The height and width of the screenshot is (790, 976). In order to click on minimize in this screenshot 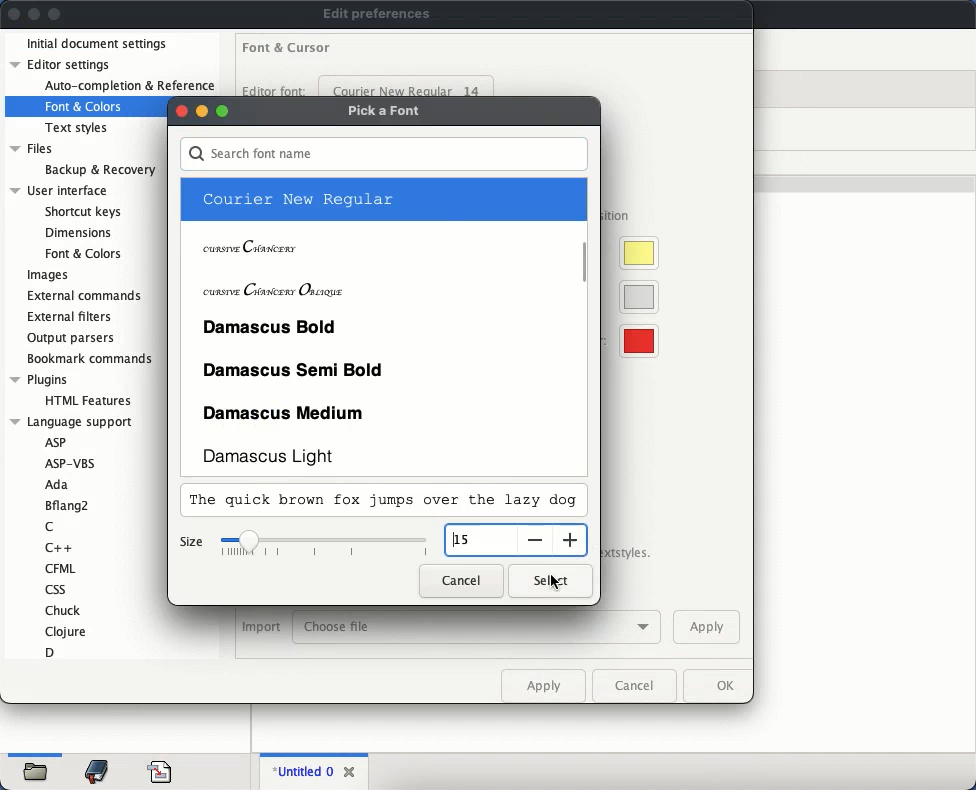, I will do `click(202, 111)`.